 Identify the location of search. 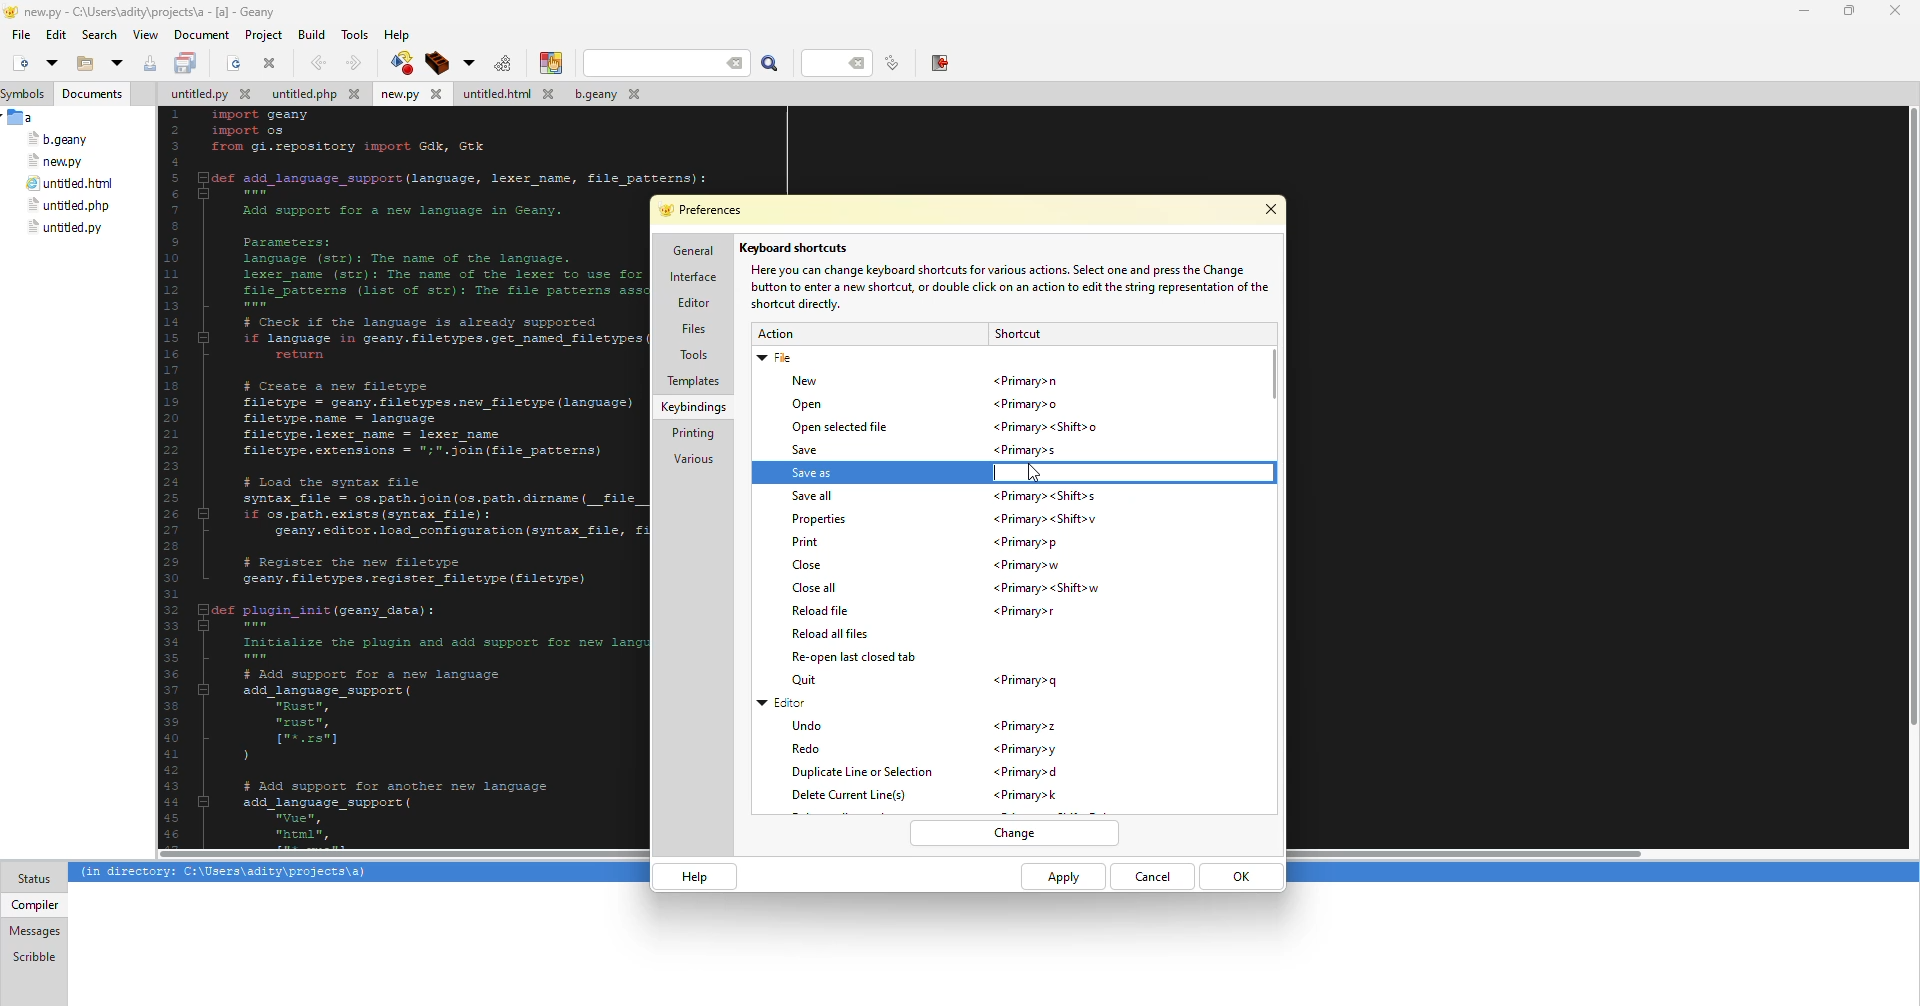
(771, 64).